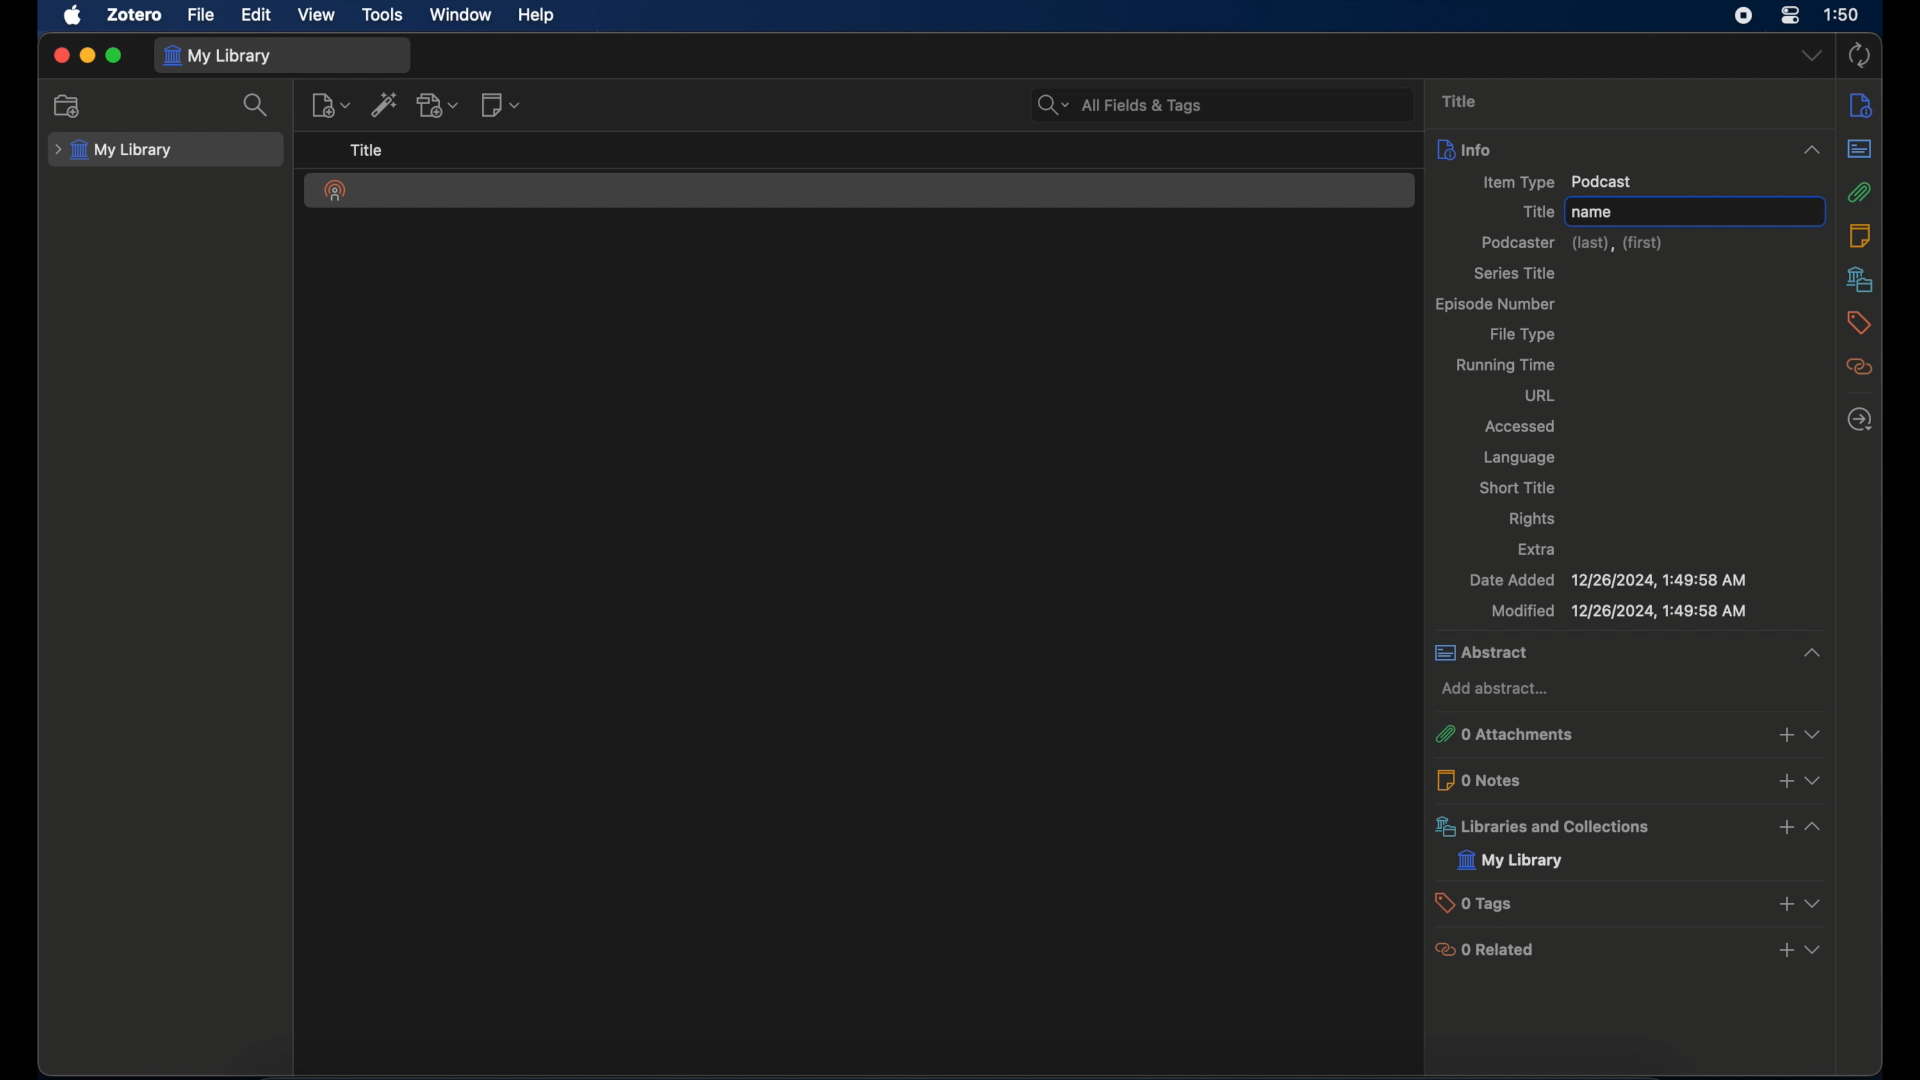 The height and width of the screenshot is (1080, 1920). I want to click on add attachment, so click(438, 104).